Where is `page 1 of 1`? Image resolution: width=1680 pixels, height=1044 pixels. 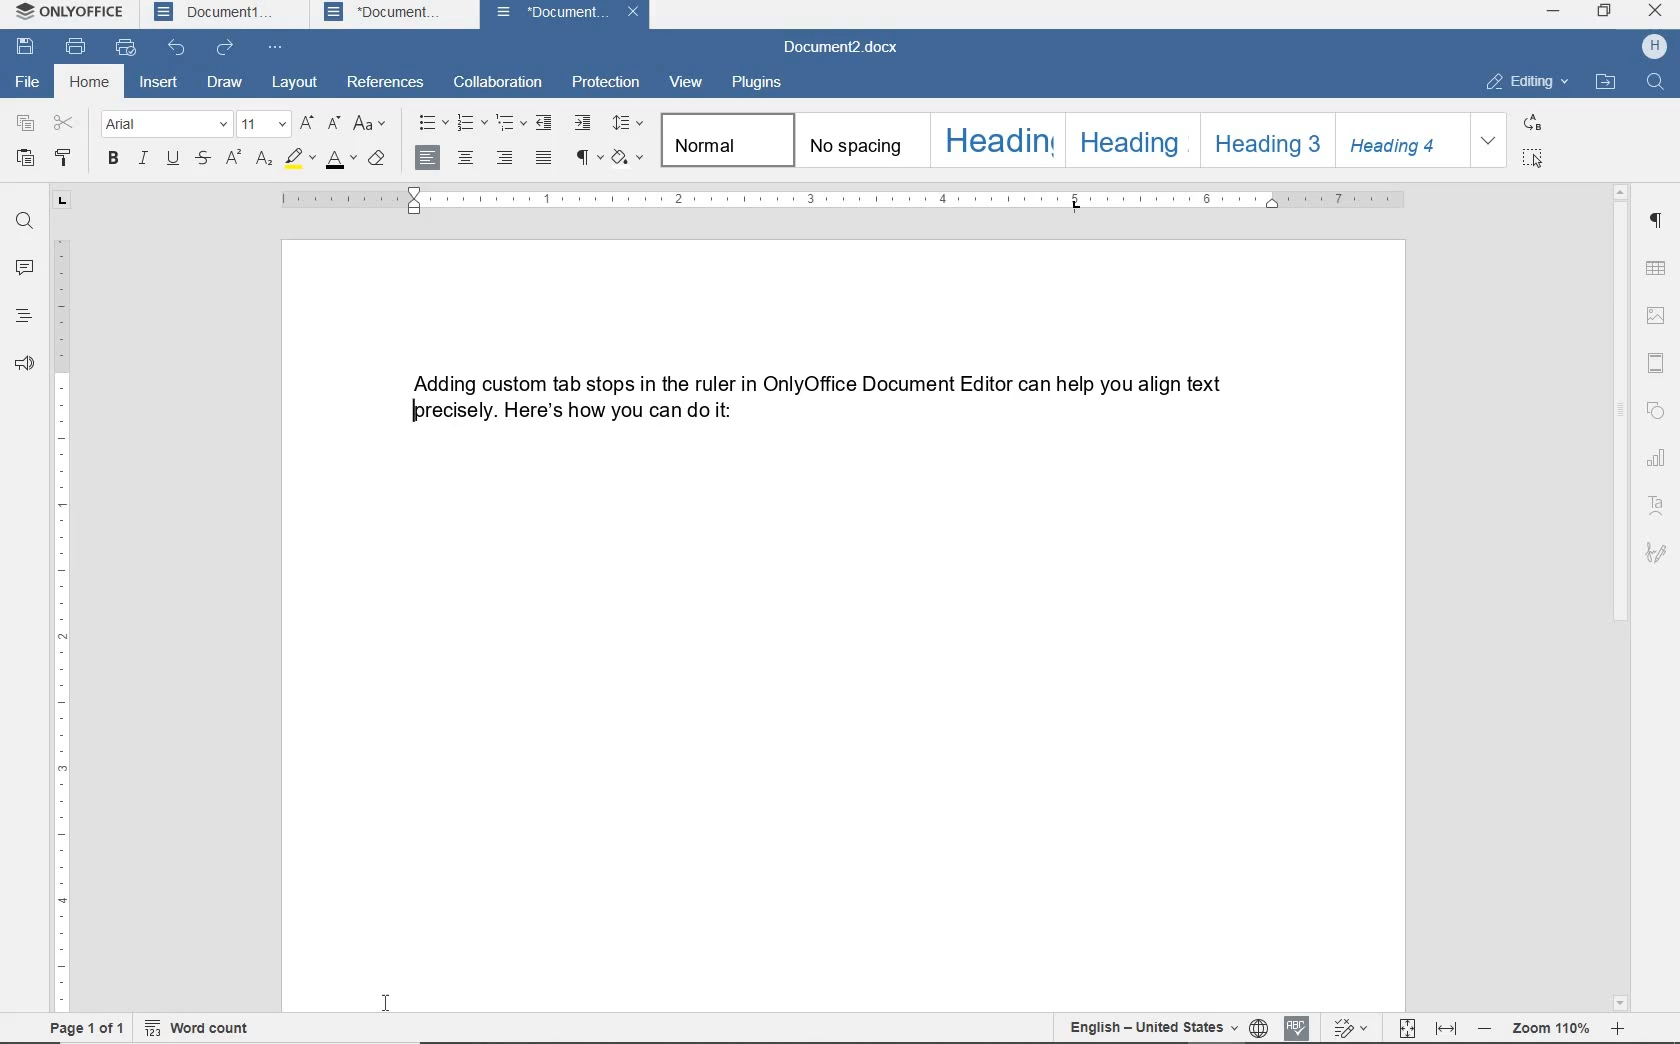
page 1 of 1 is located at coordinates (85, 1029).